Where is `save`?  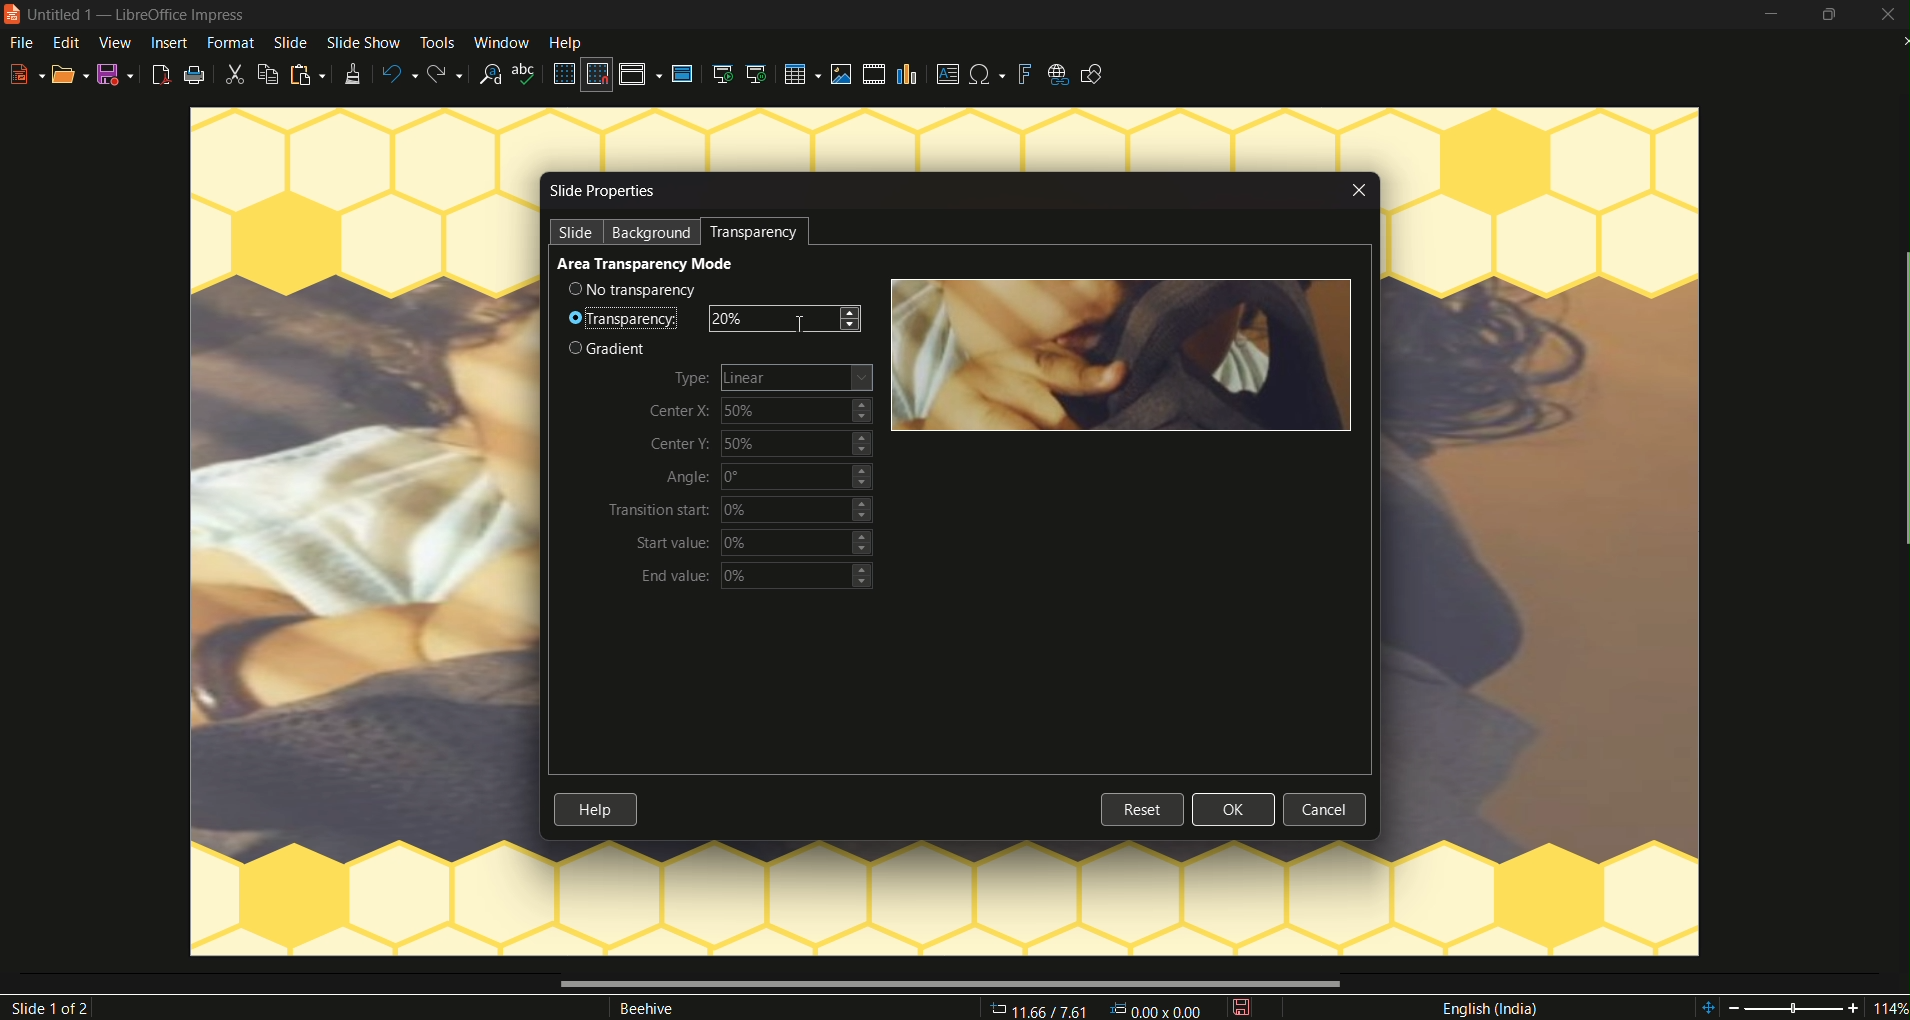 save is located at coordinates (116, 76).